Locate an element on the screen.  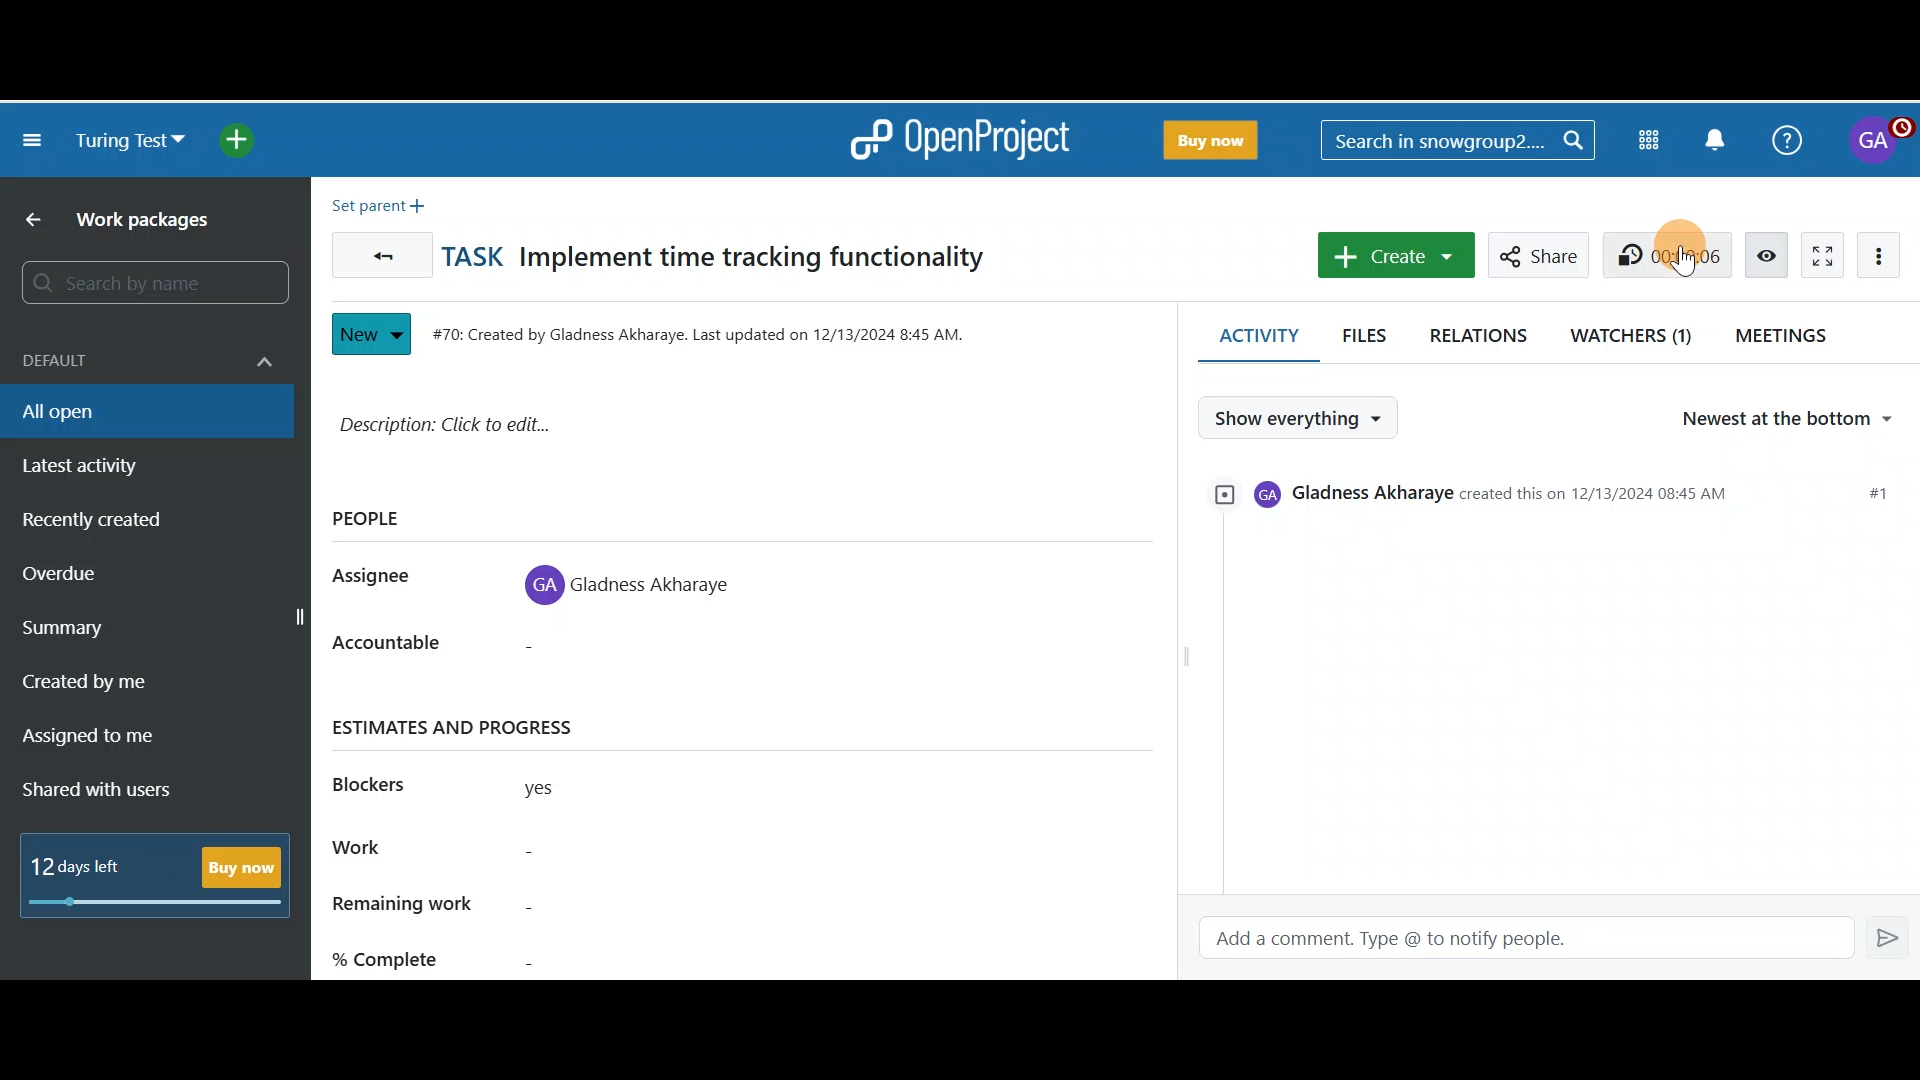
Default is located at coordinates (143, 350).